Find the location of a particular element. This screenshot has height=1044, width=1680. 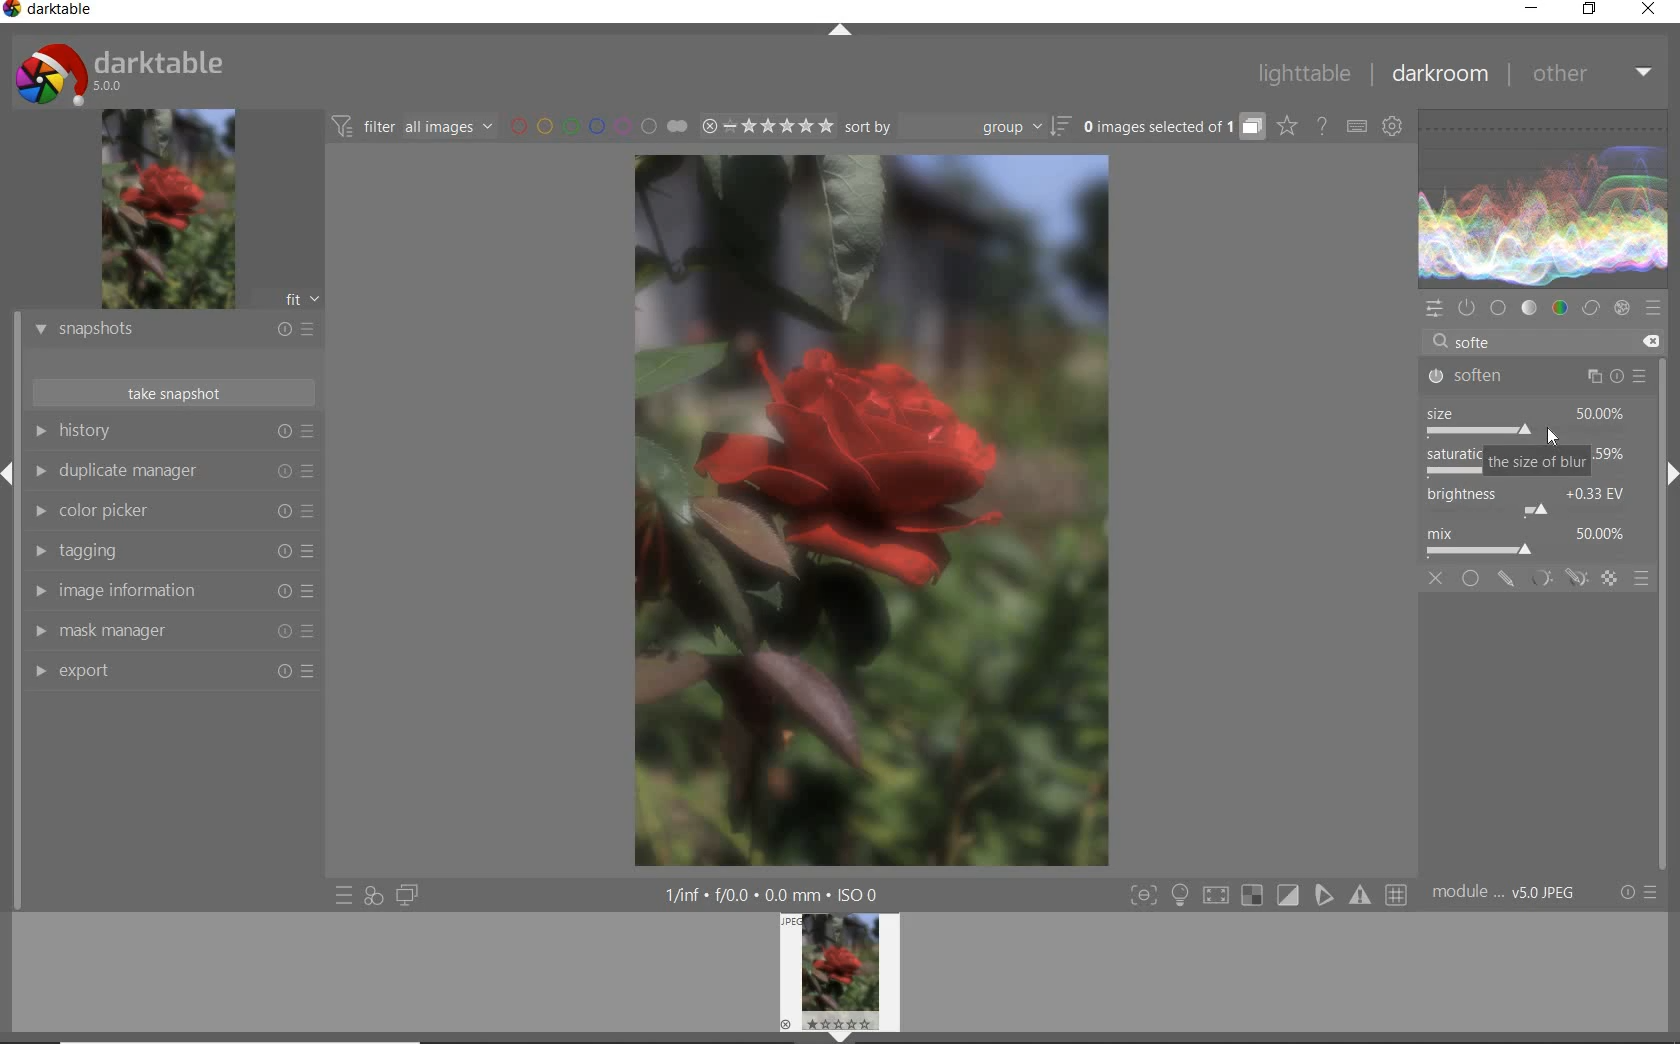

Expand/Collapse is located at coordinates (10, 471).